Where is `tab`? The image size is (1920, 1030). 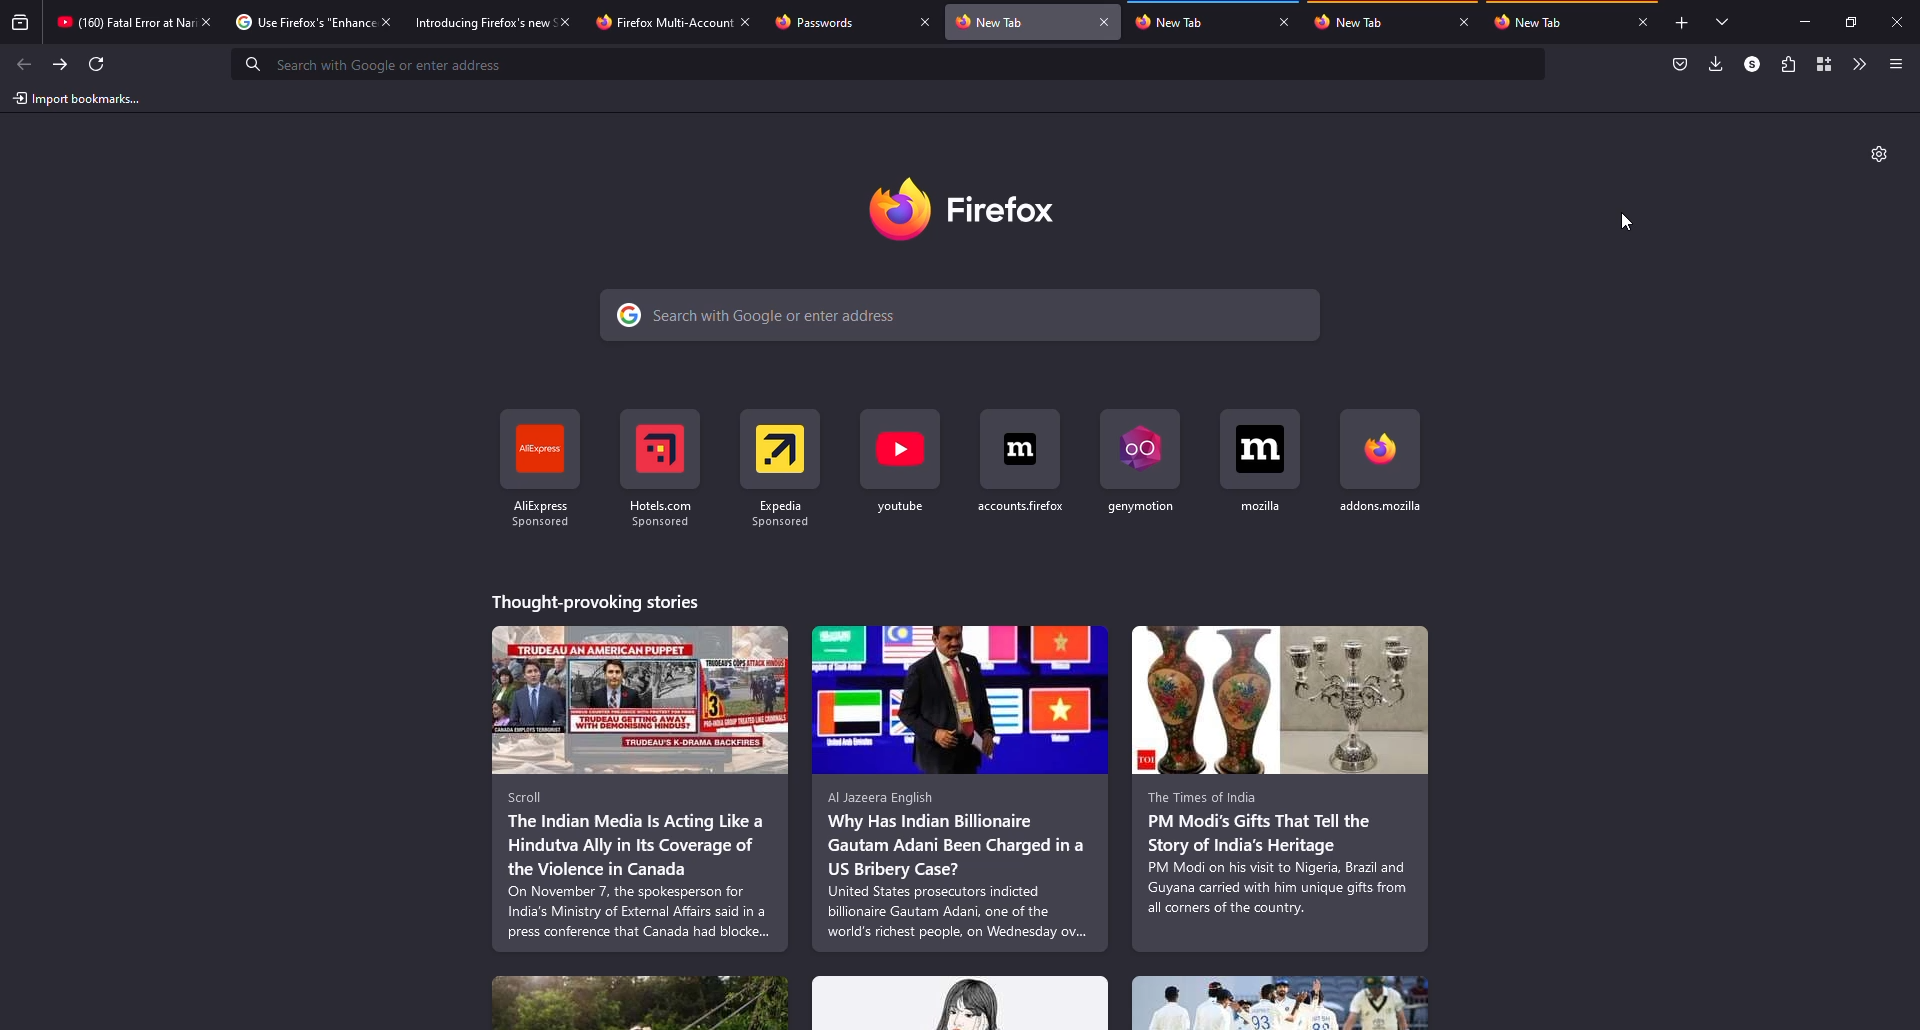 tab is located at coordinates (1194, 25).